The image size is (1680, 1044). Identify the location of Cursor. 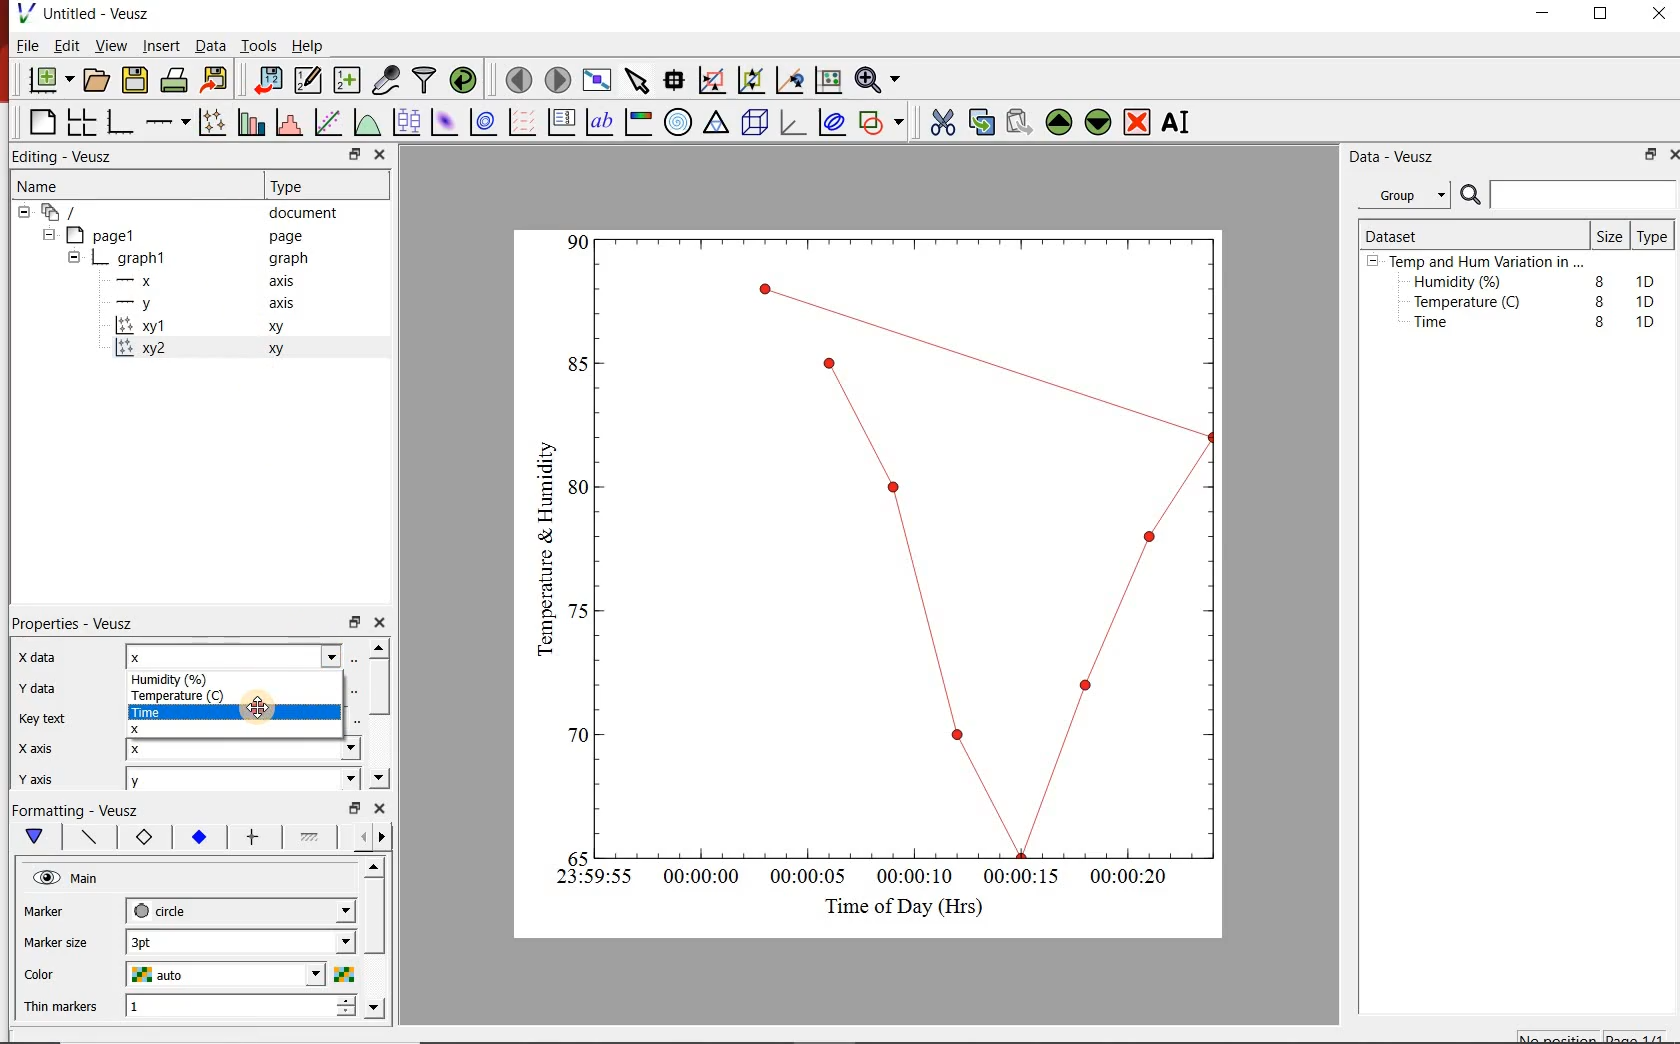
(274, 713).